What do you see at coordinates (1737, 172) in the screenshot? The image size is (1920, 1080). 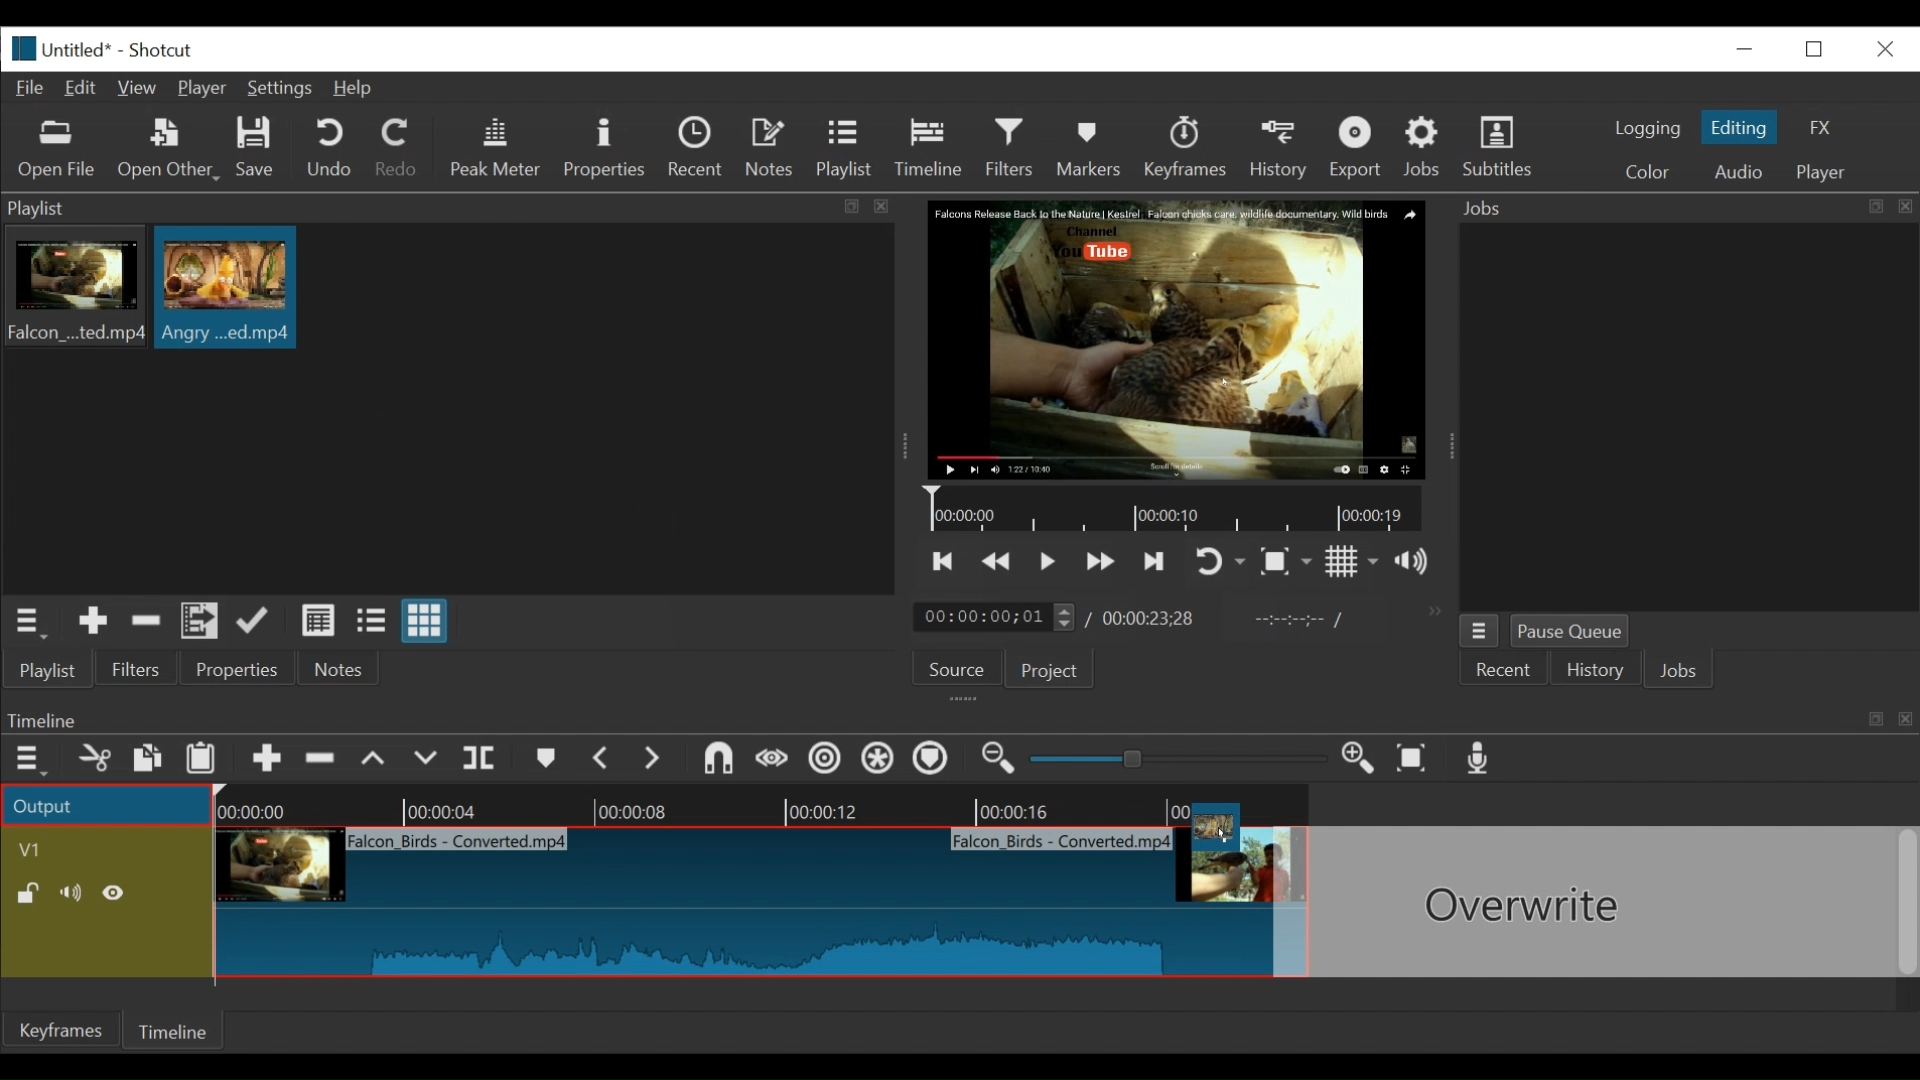 I see `Audio` at bounding box center [1737, 172].